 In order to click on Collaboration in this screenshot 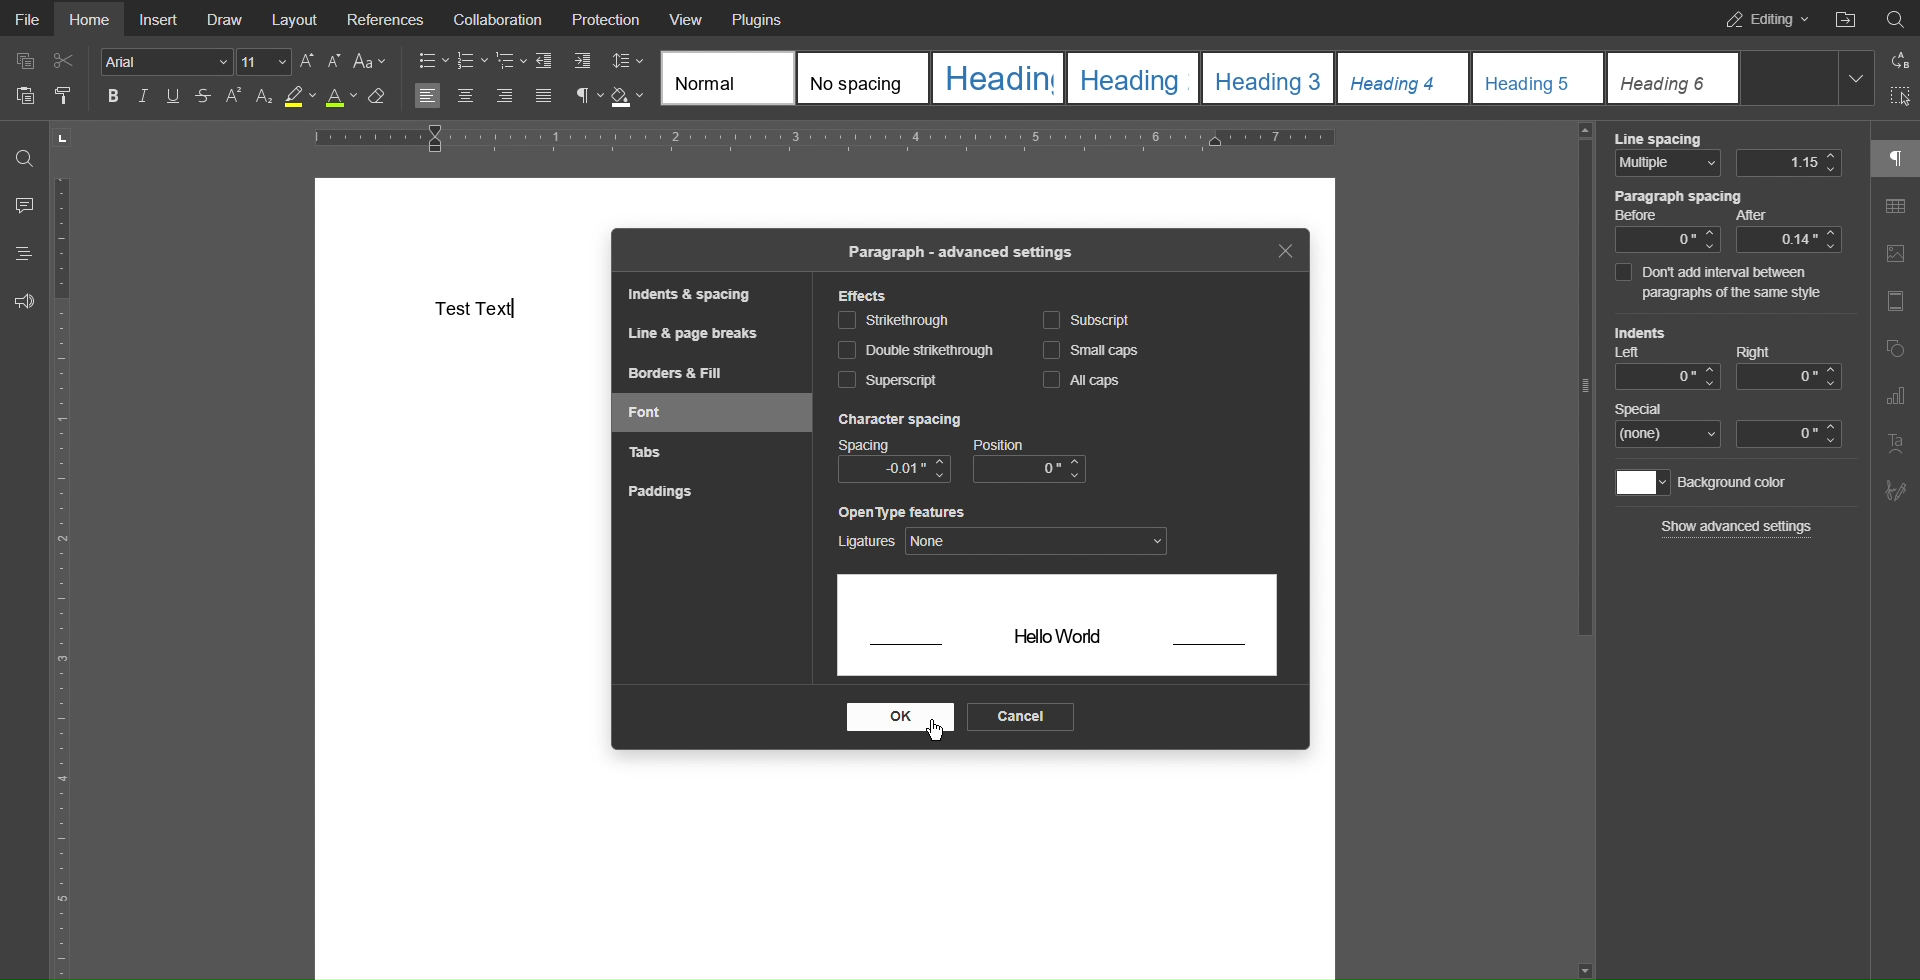, I will do `click(493, 18)`.